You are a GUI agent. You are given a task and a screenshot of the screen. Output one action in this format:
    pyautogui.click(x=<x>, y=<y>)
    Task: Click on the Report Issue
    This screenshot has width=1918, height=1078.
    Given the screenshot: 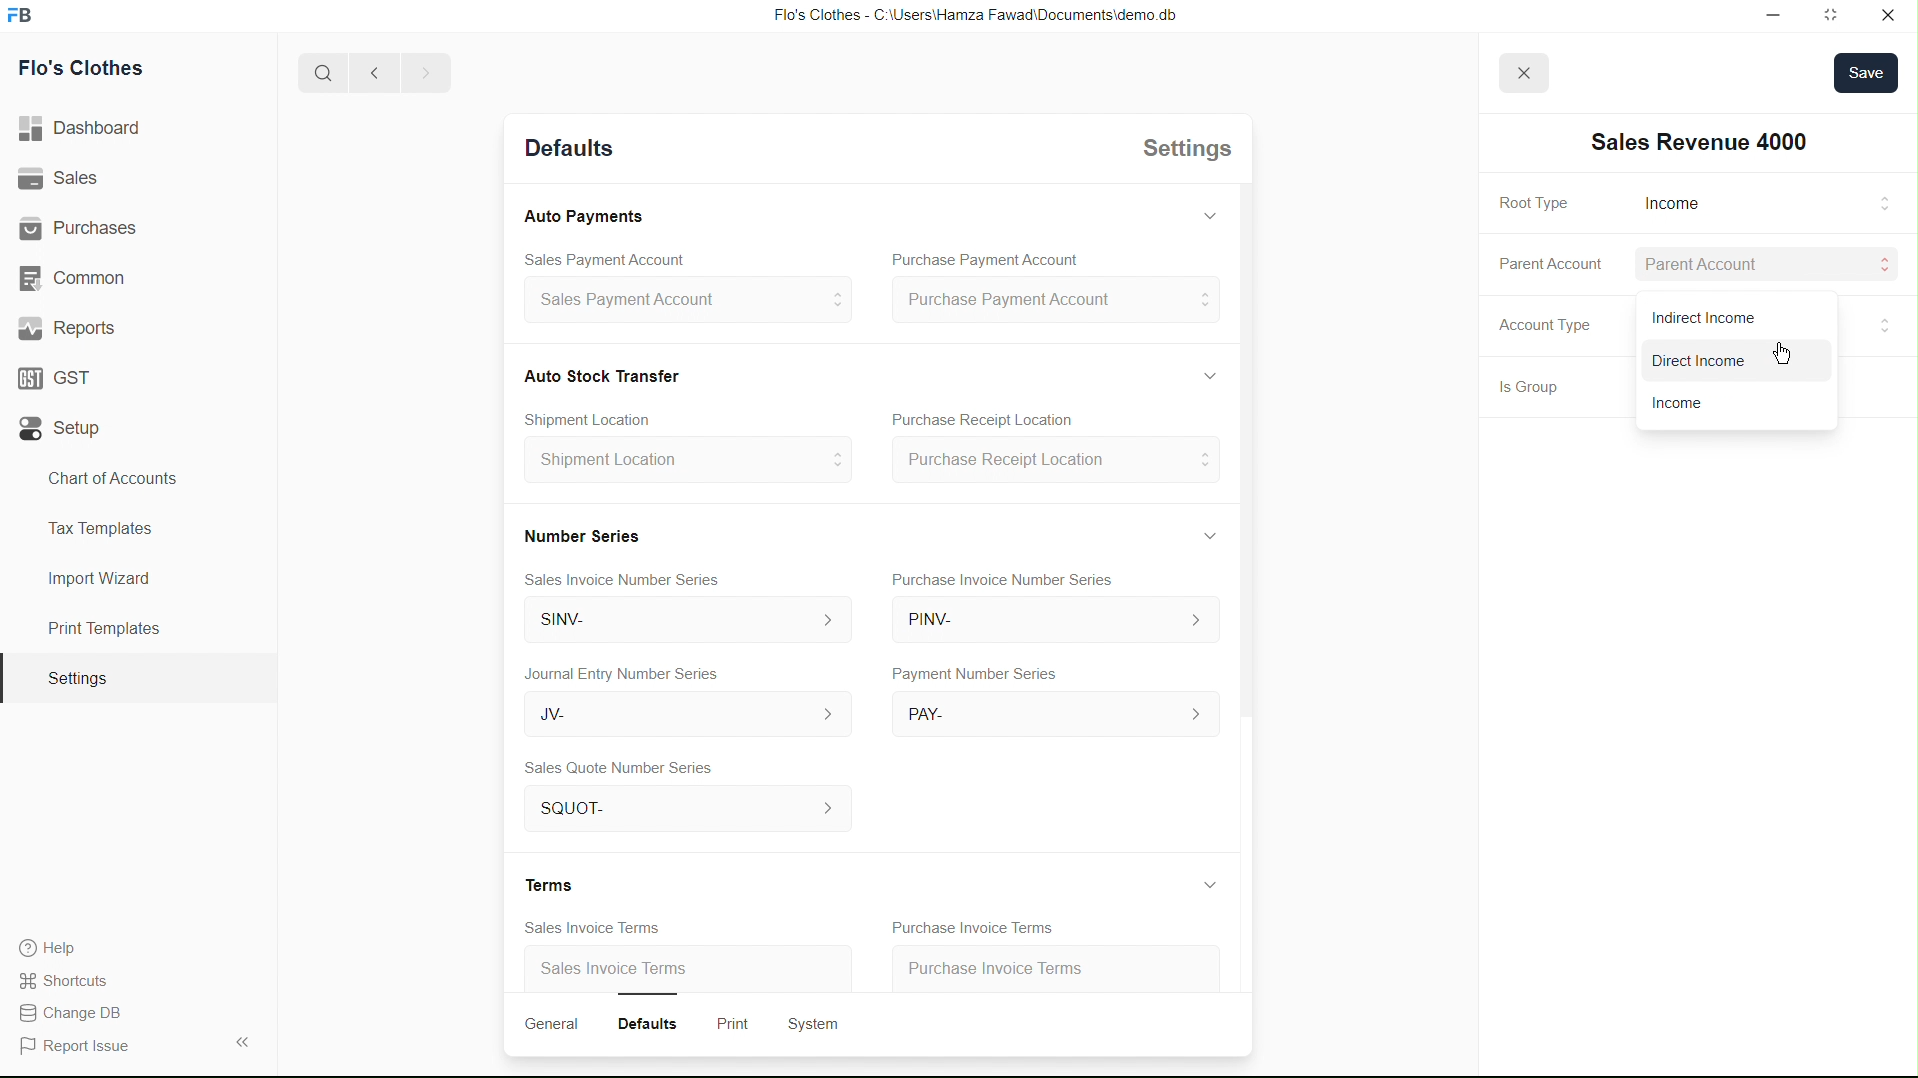 What is the action you would take?
    pyautogui.click(x=81, y=1047)
    